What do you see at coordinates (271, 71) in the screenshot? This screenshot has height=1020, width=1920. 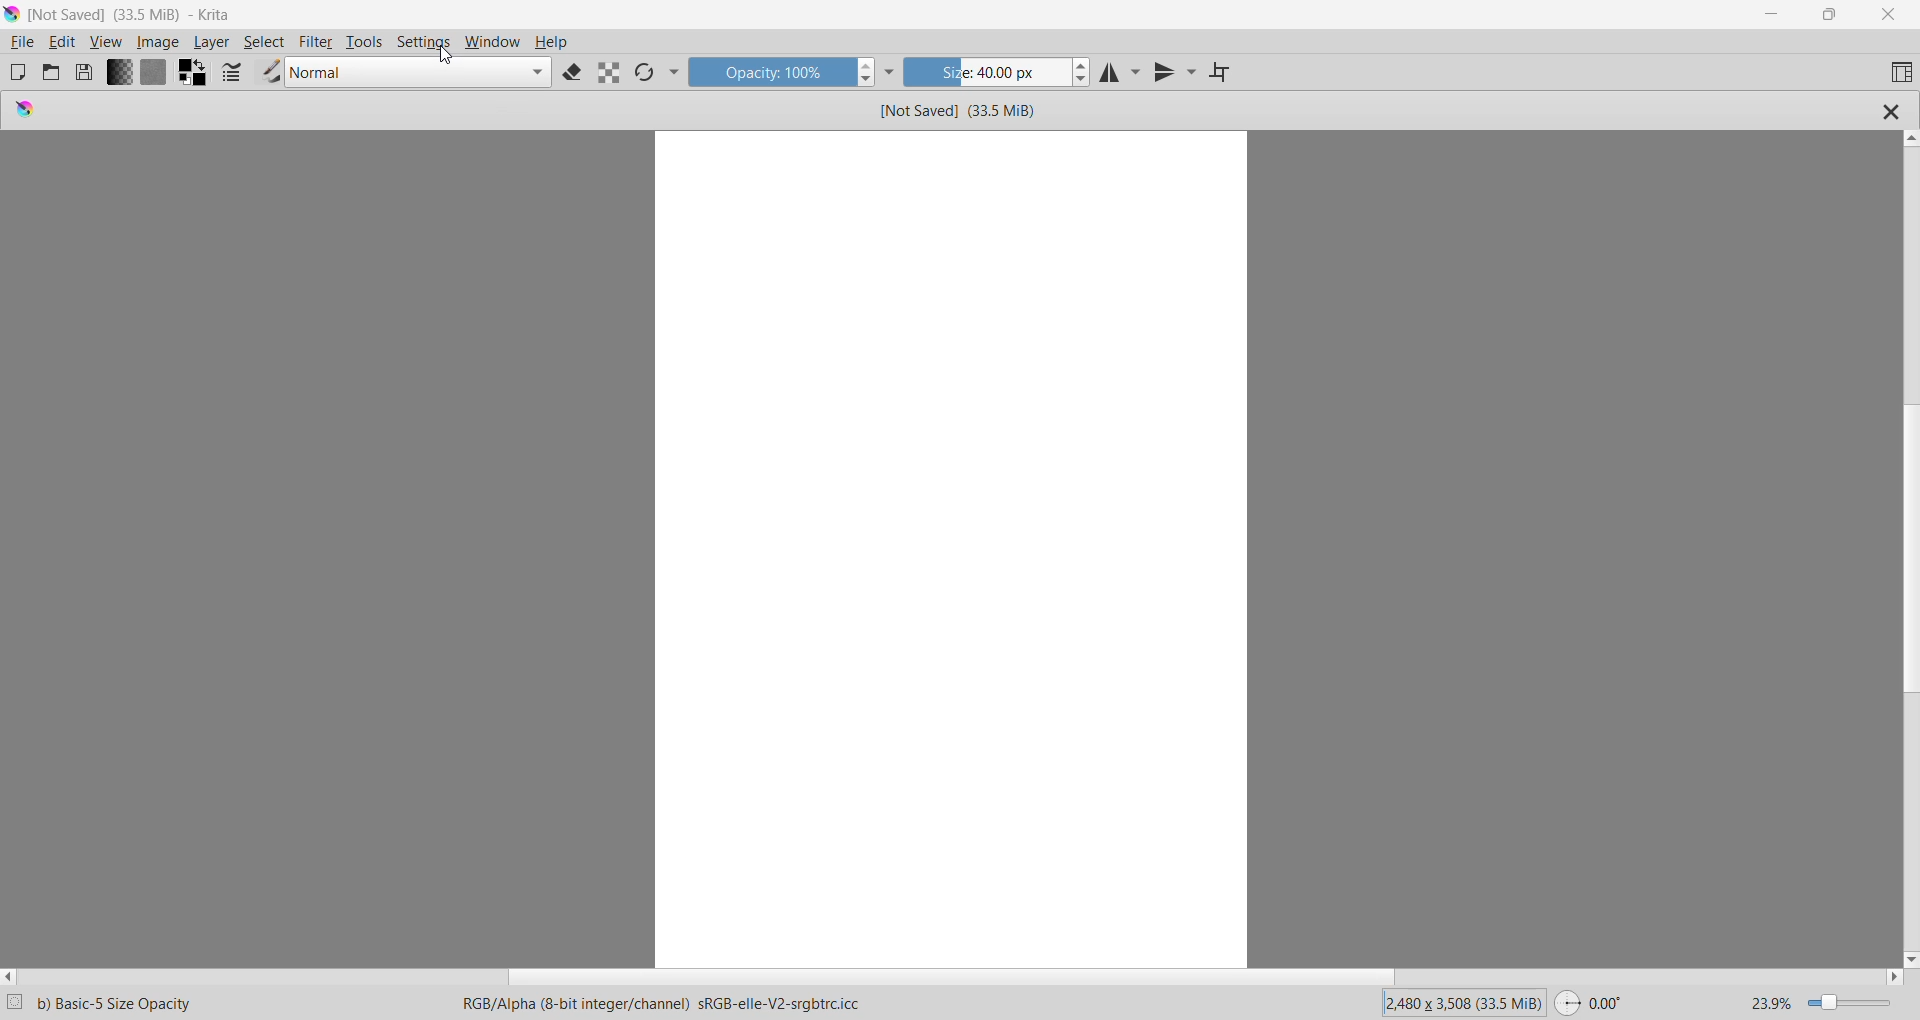 I see `Choose brush preset` at bounding box center [271, 71].